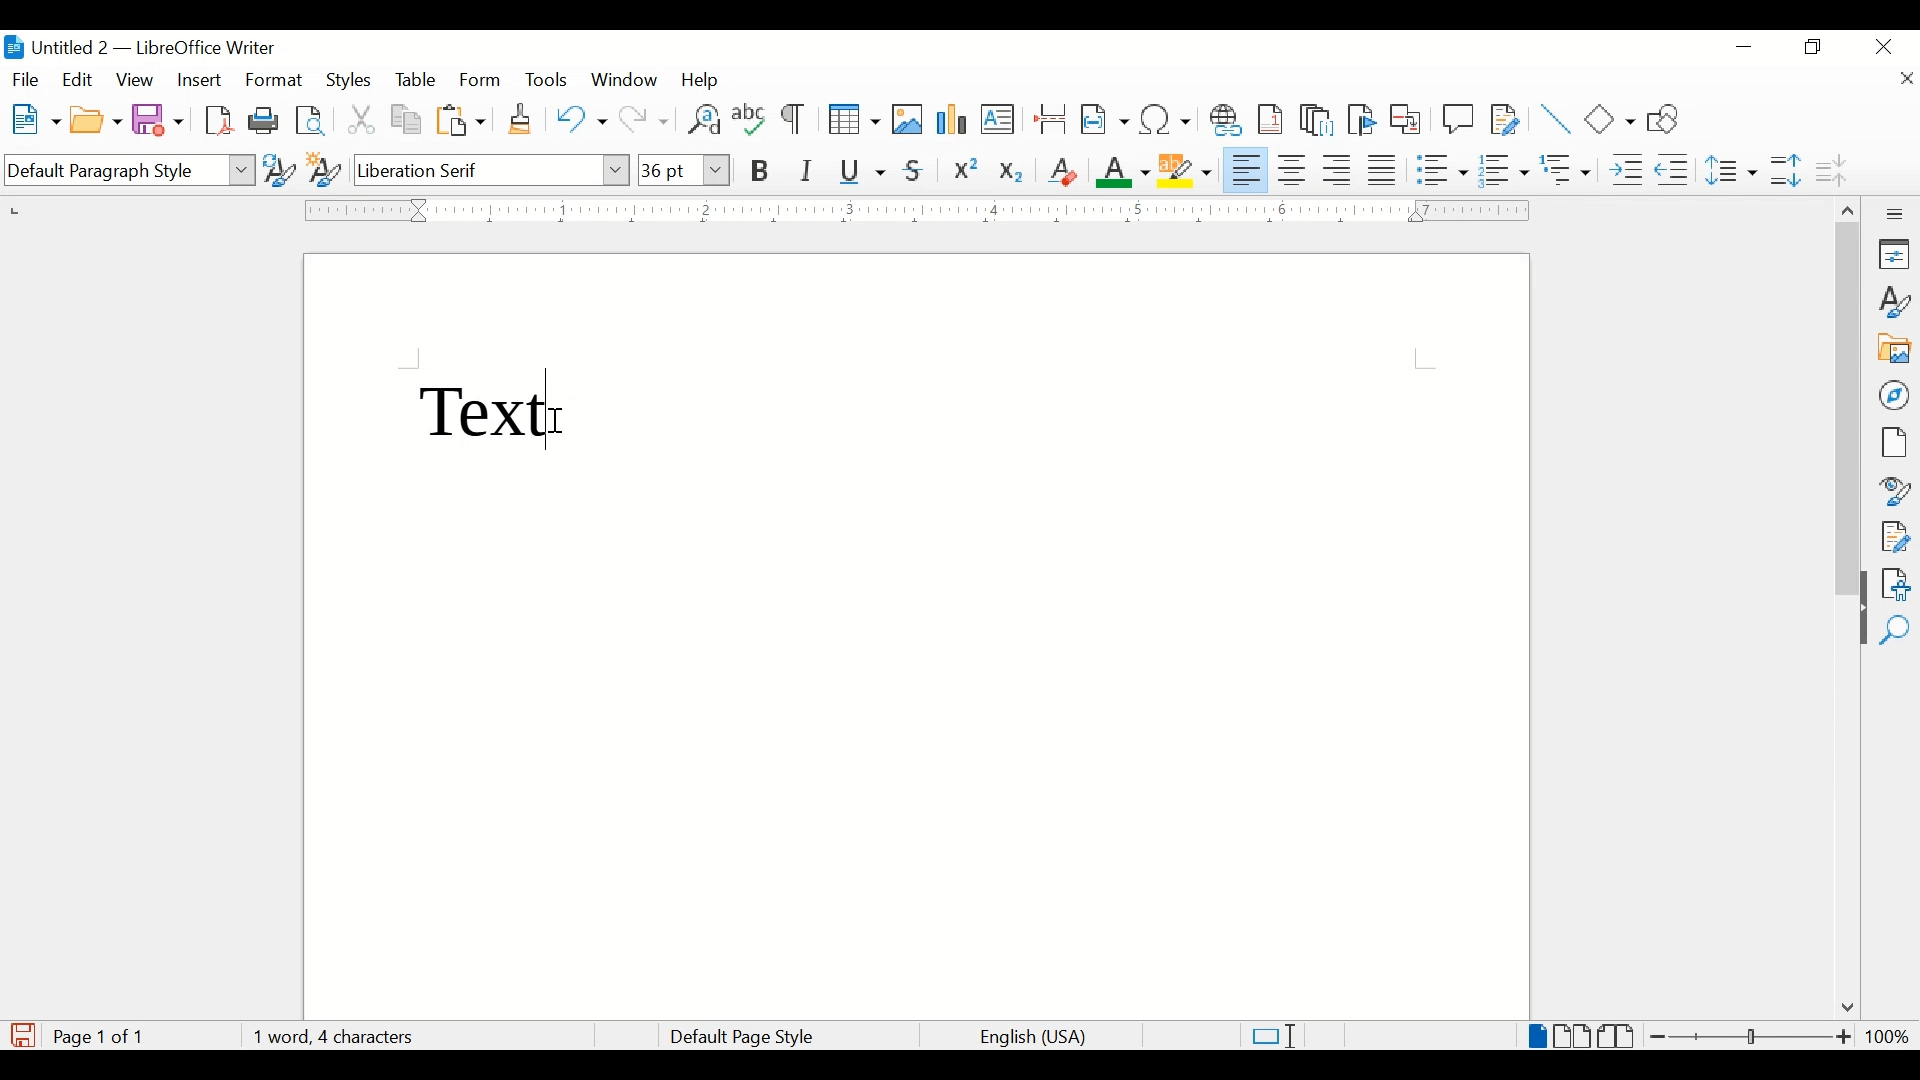  What do you see at coordinates (1567, 170) in the screenshot?
I see `select outline format` at bounding box center [1567, 170].